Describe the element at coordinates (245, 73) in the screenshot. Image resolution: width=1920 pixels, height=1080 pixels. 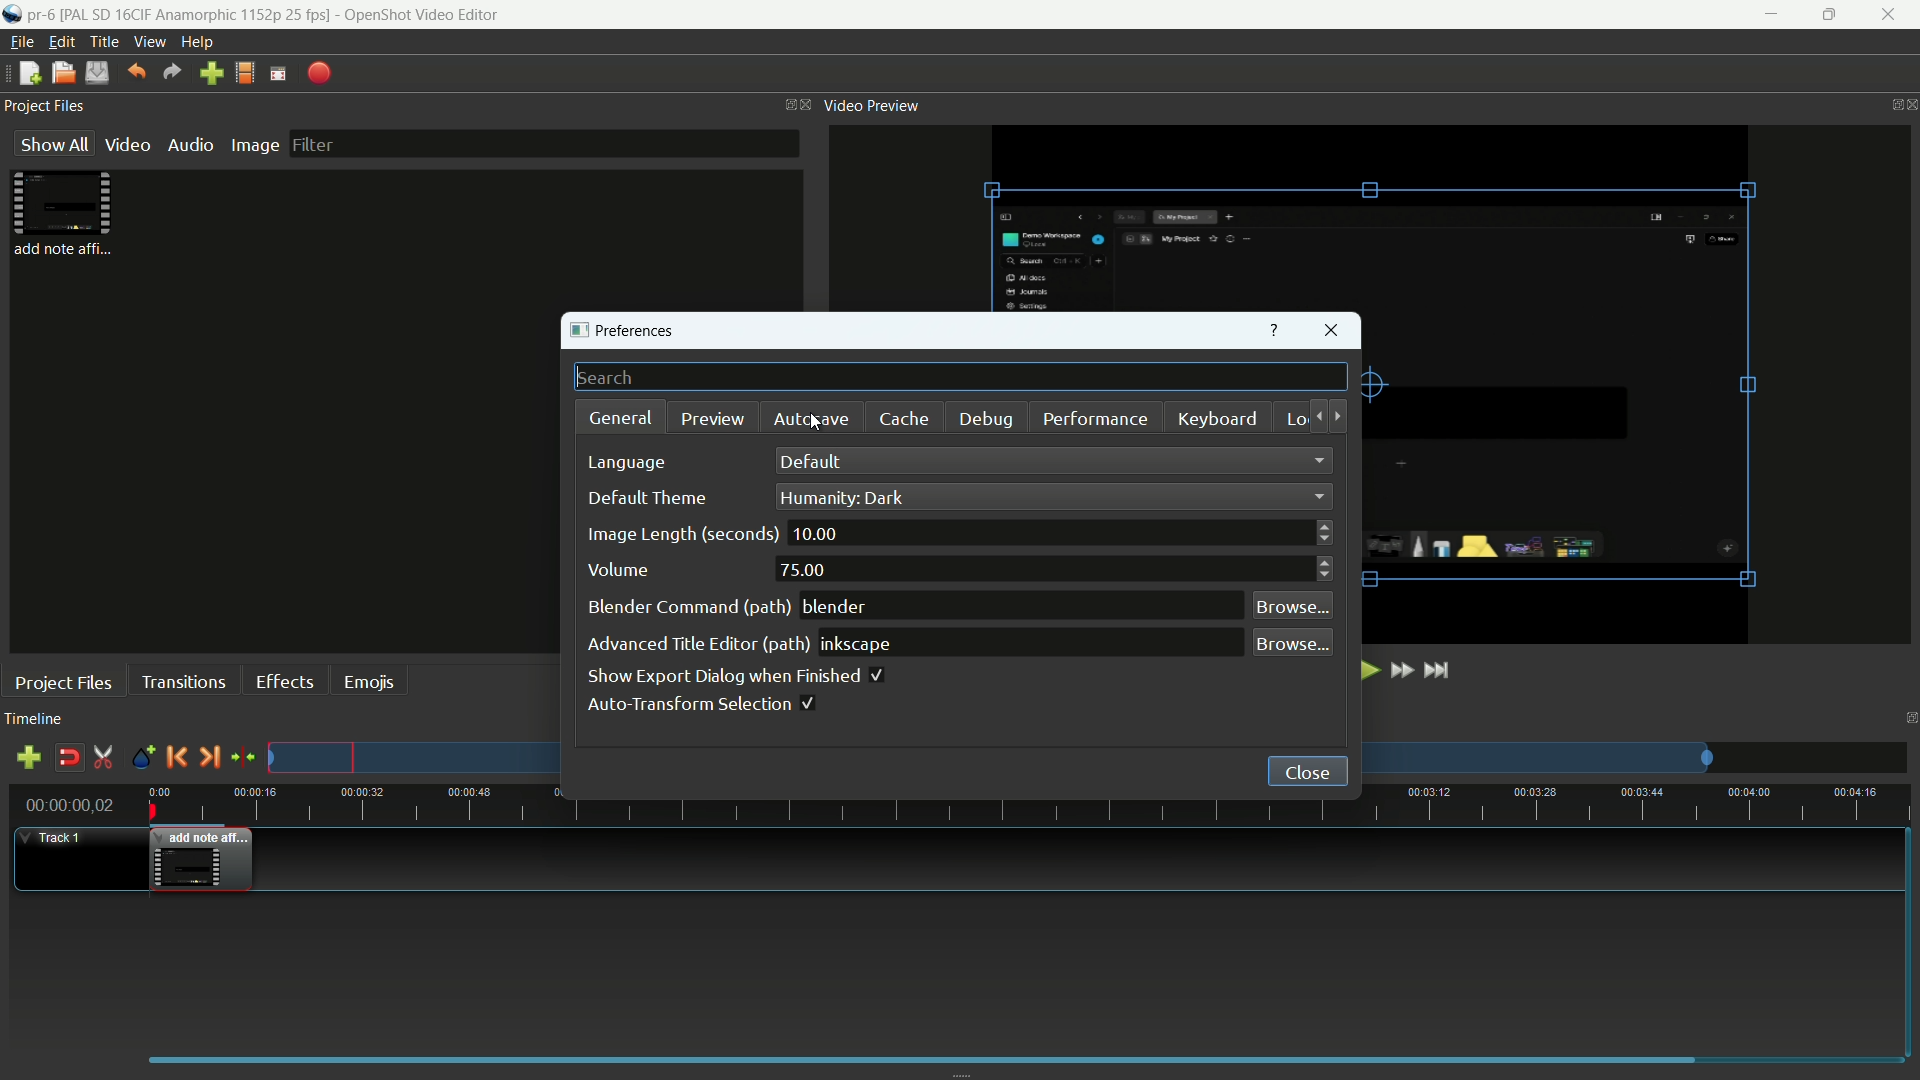
I see `profile` at that location.